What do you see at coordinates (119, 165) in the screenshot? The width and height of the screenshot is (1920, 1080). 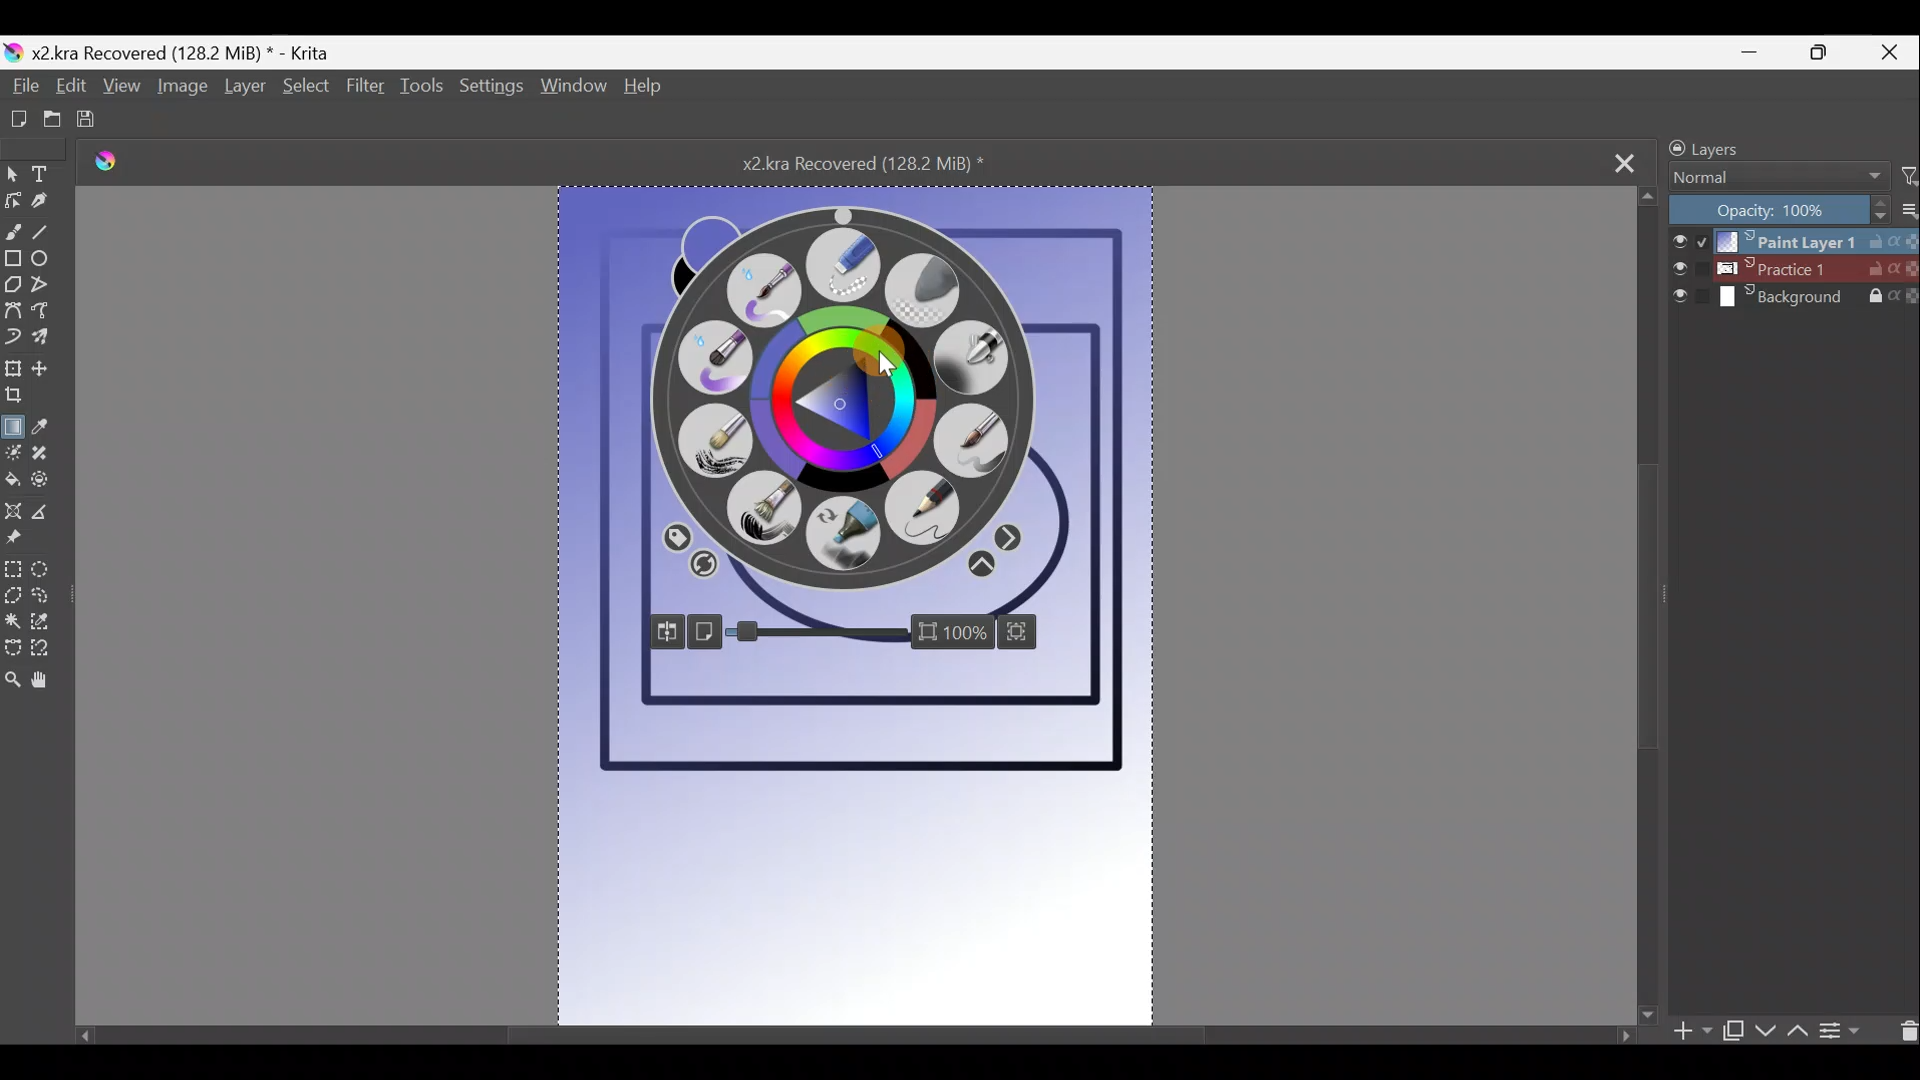 I see `Krita logo` at bounding box center [119, 165].